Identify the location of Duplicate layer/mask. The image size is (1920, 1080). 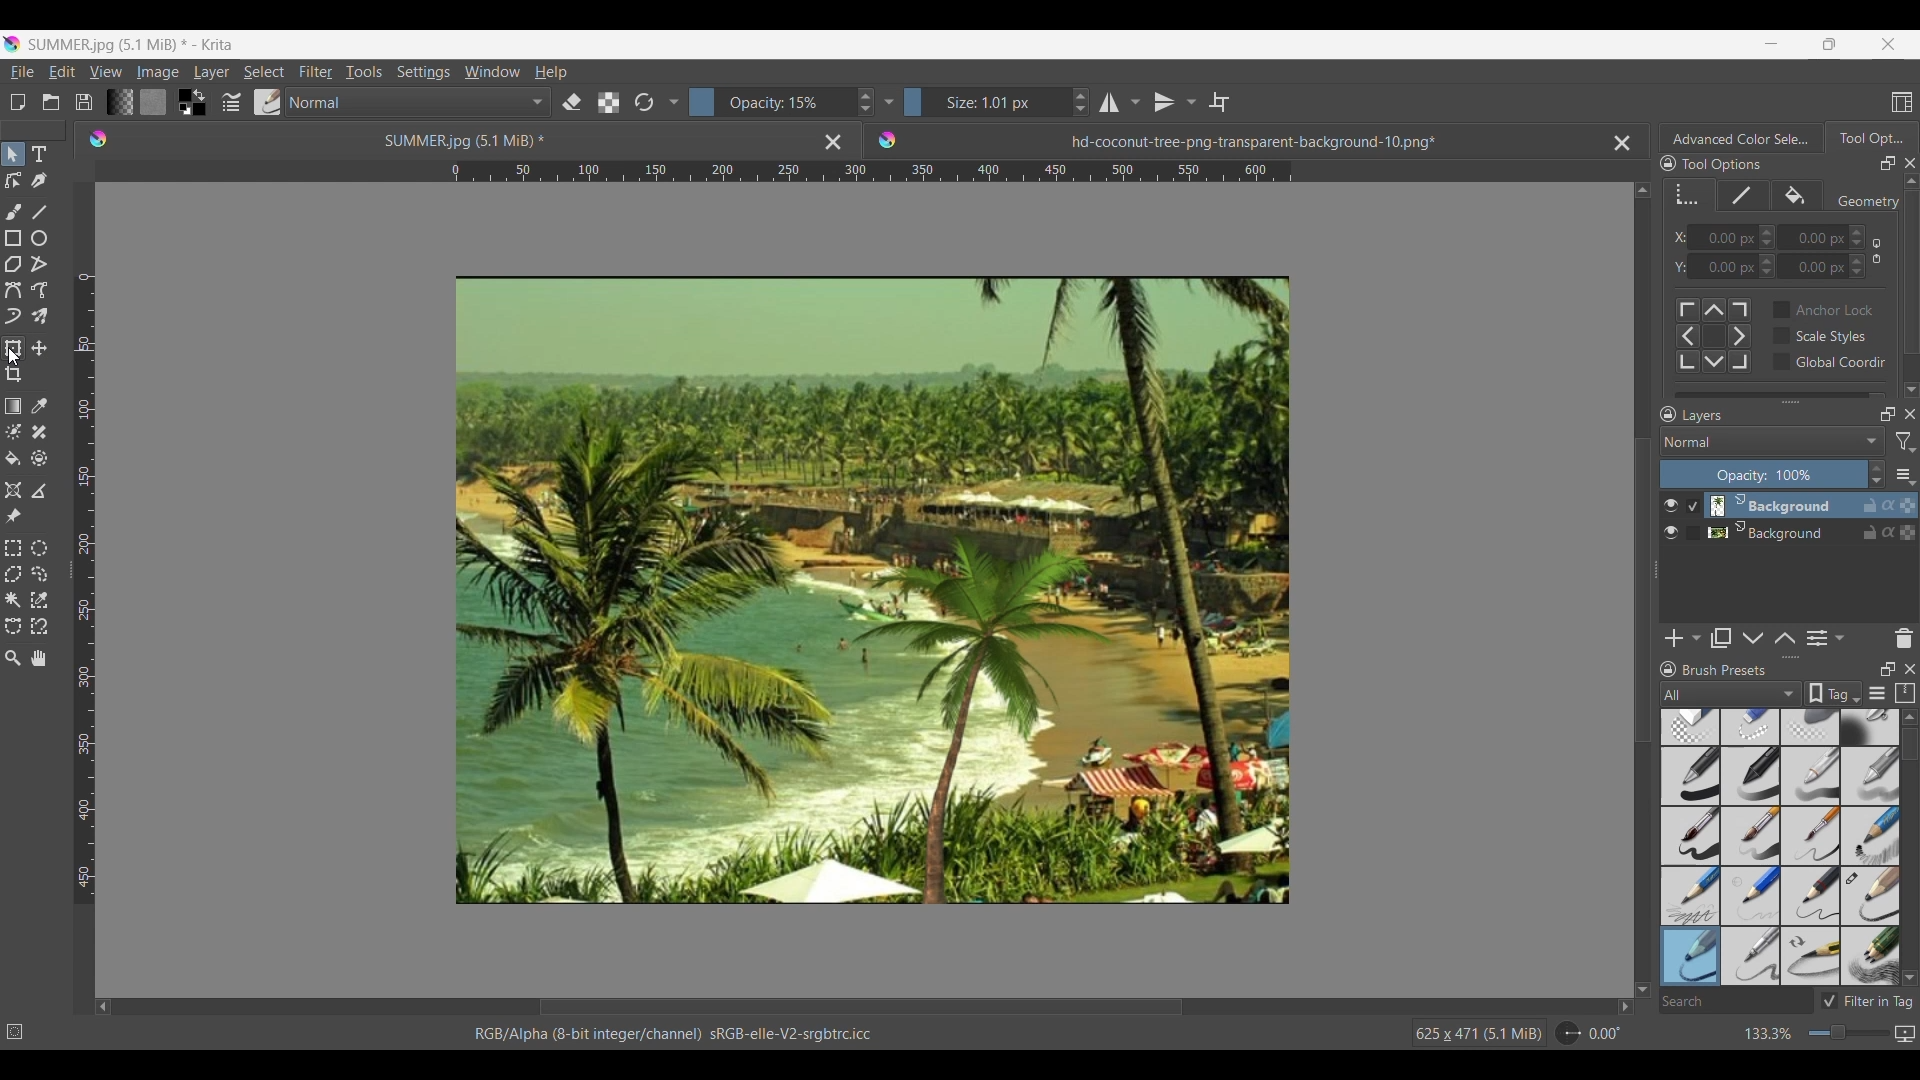
(1721, 638).